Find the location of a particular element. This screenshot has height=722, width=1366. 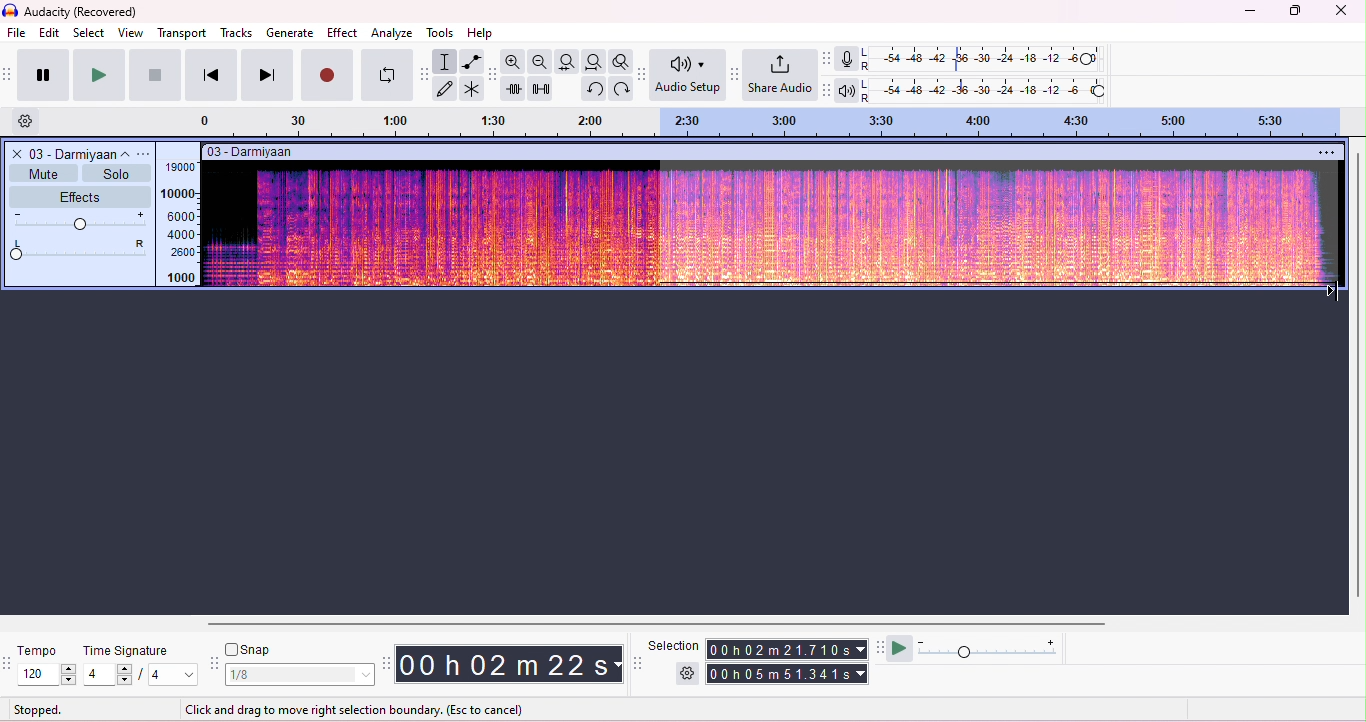

undo is located at coordinates (593, 89).